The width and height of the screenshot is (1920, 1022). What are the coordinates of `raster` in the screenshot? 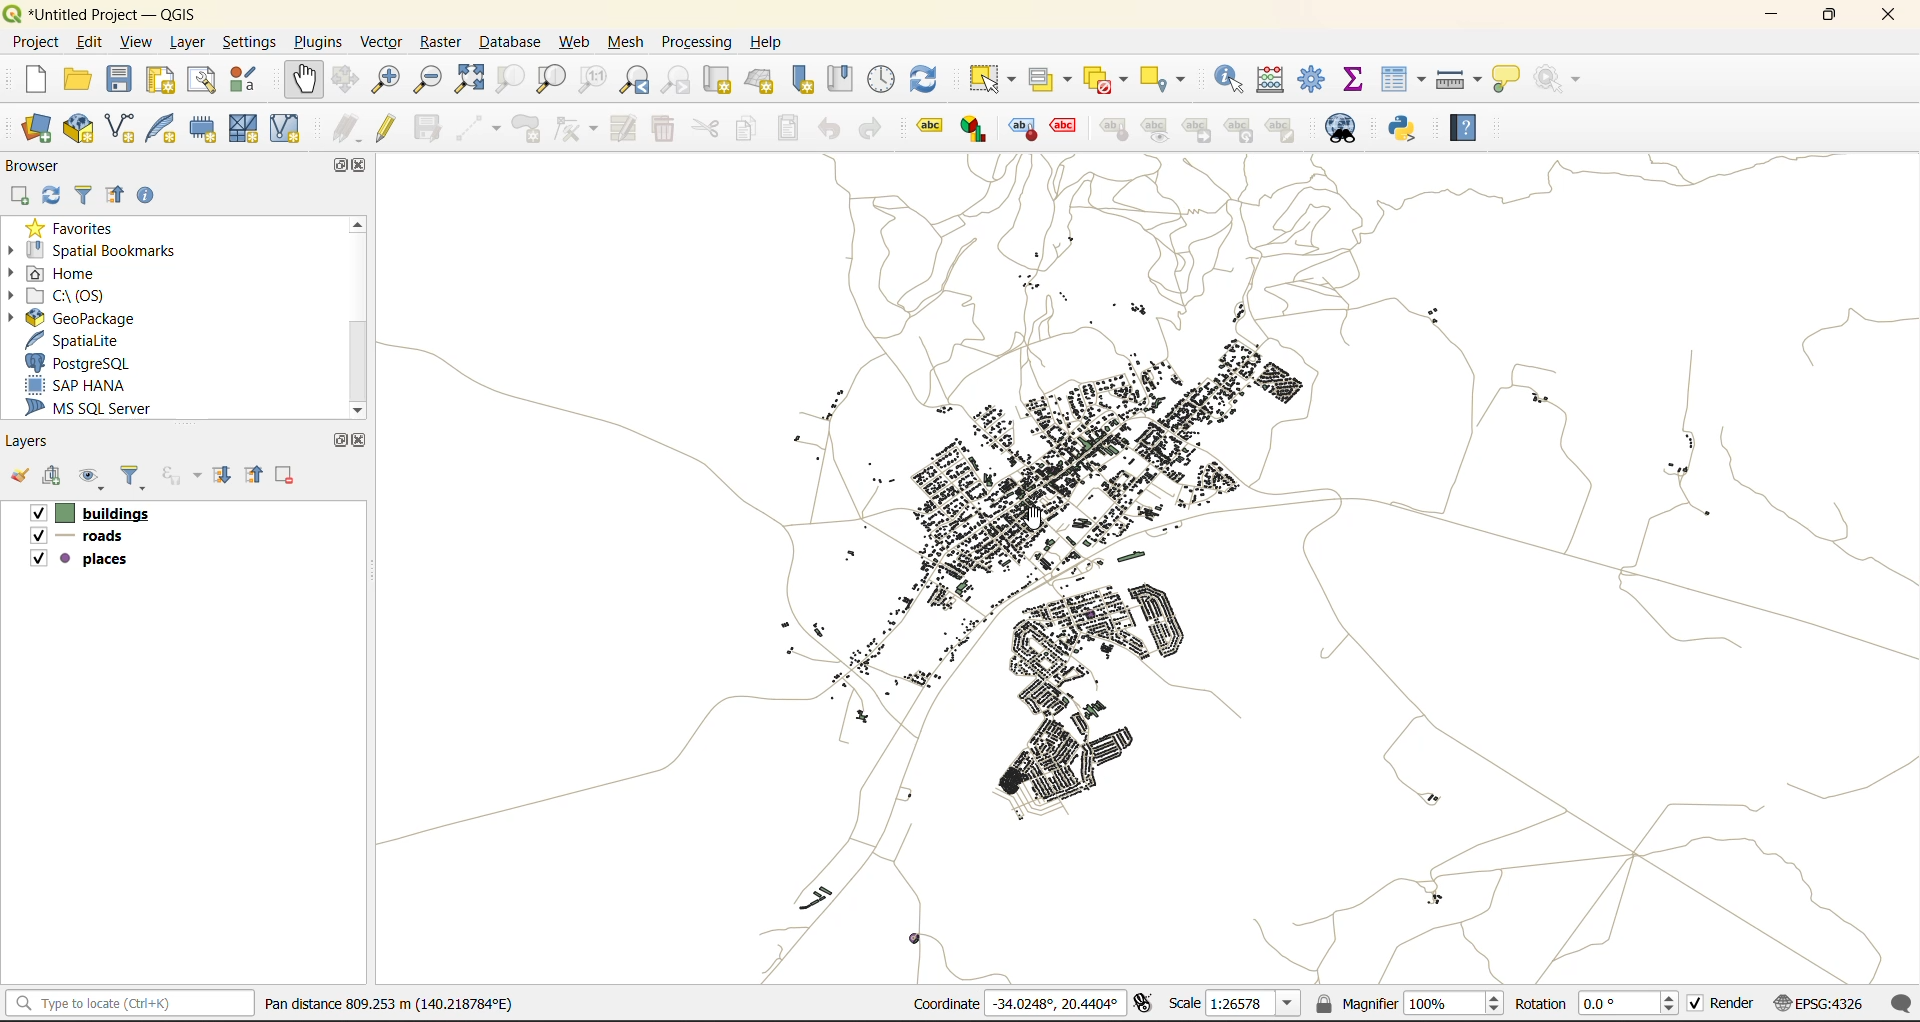 It's located at (441, 42).